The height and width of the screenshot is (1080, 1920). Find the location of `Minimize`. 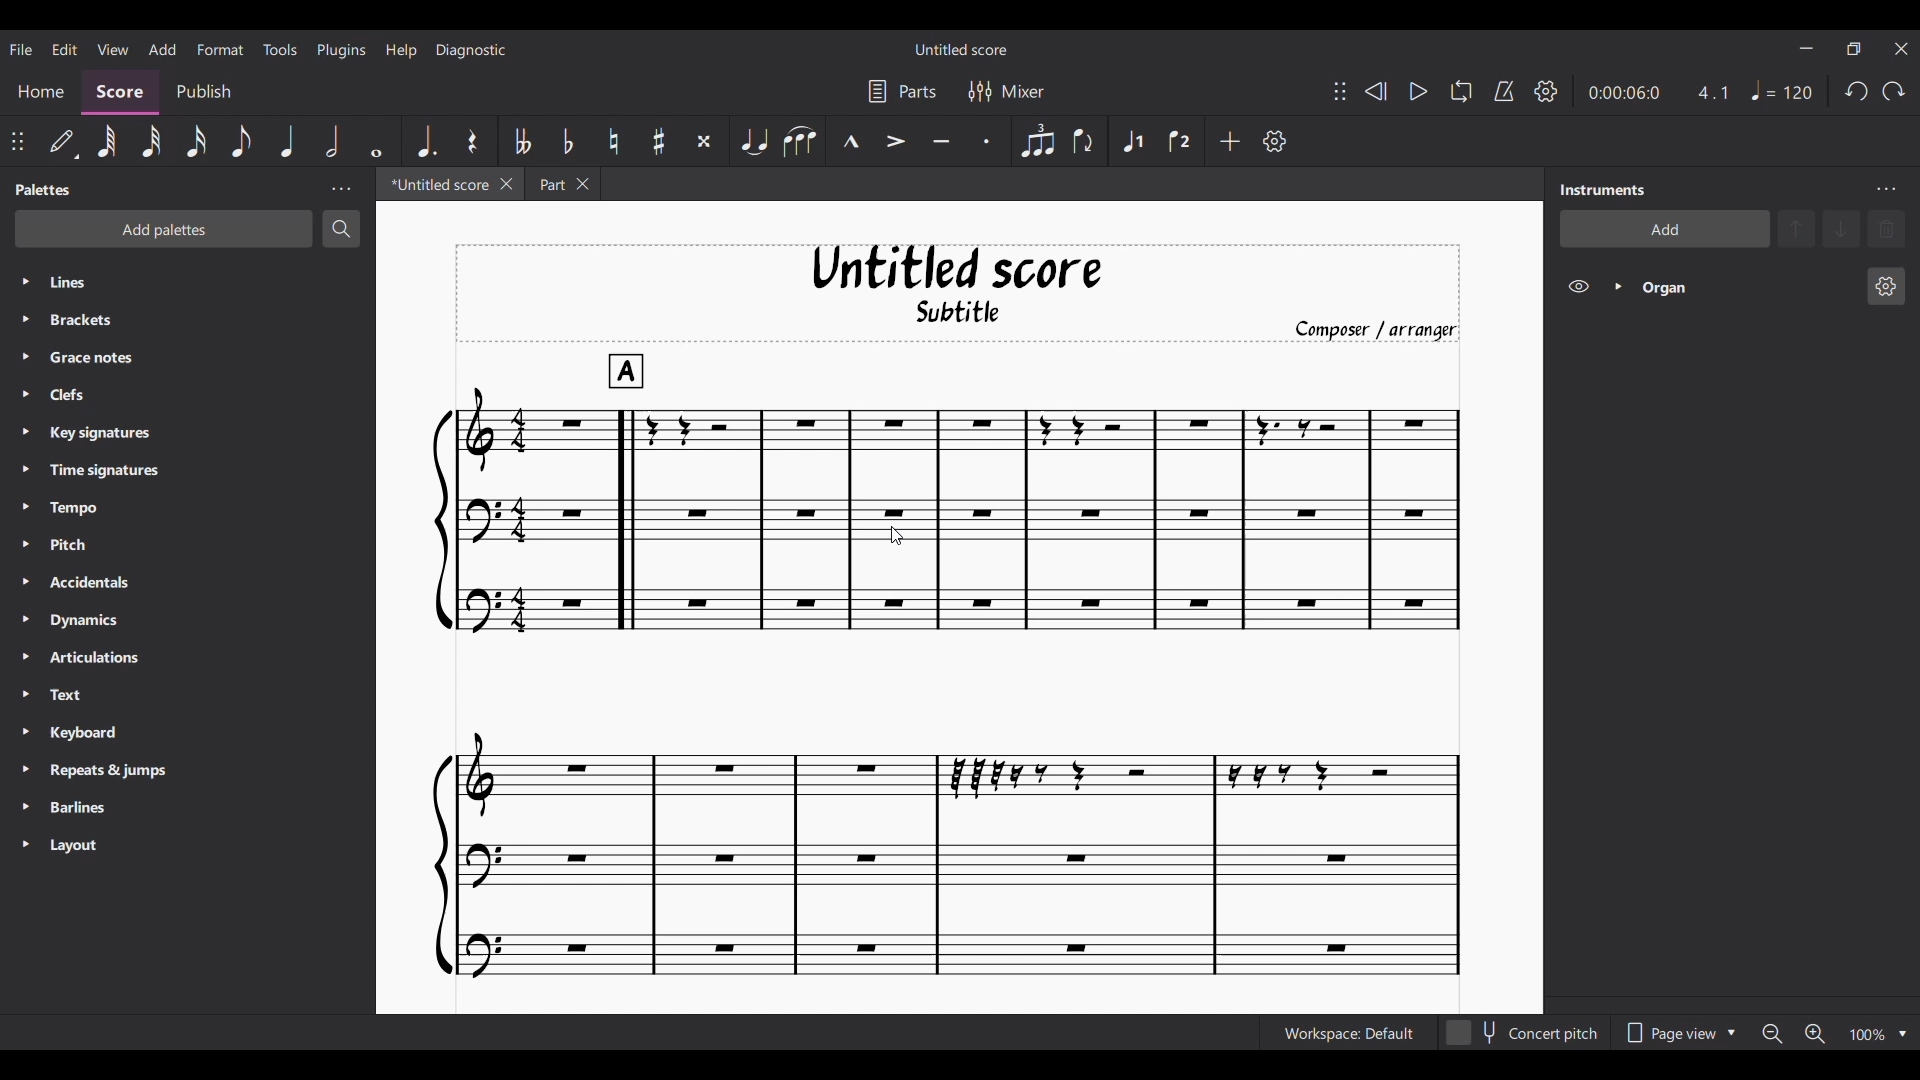

Minimize is located at coordinates (1807, 48).